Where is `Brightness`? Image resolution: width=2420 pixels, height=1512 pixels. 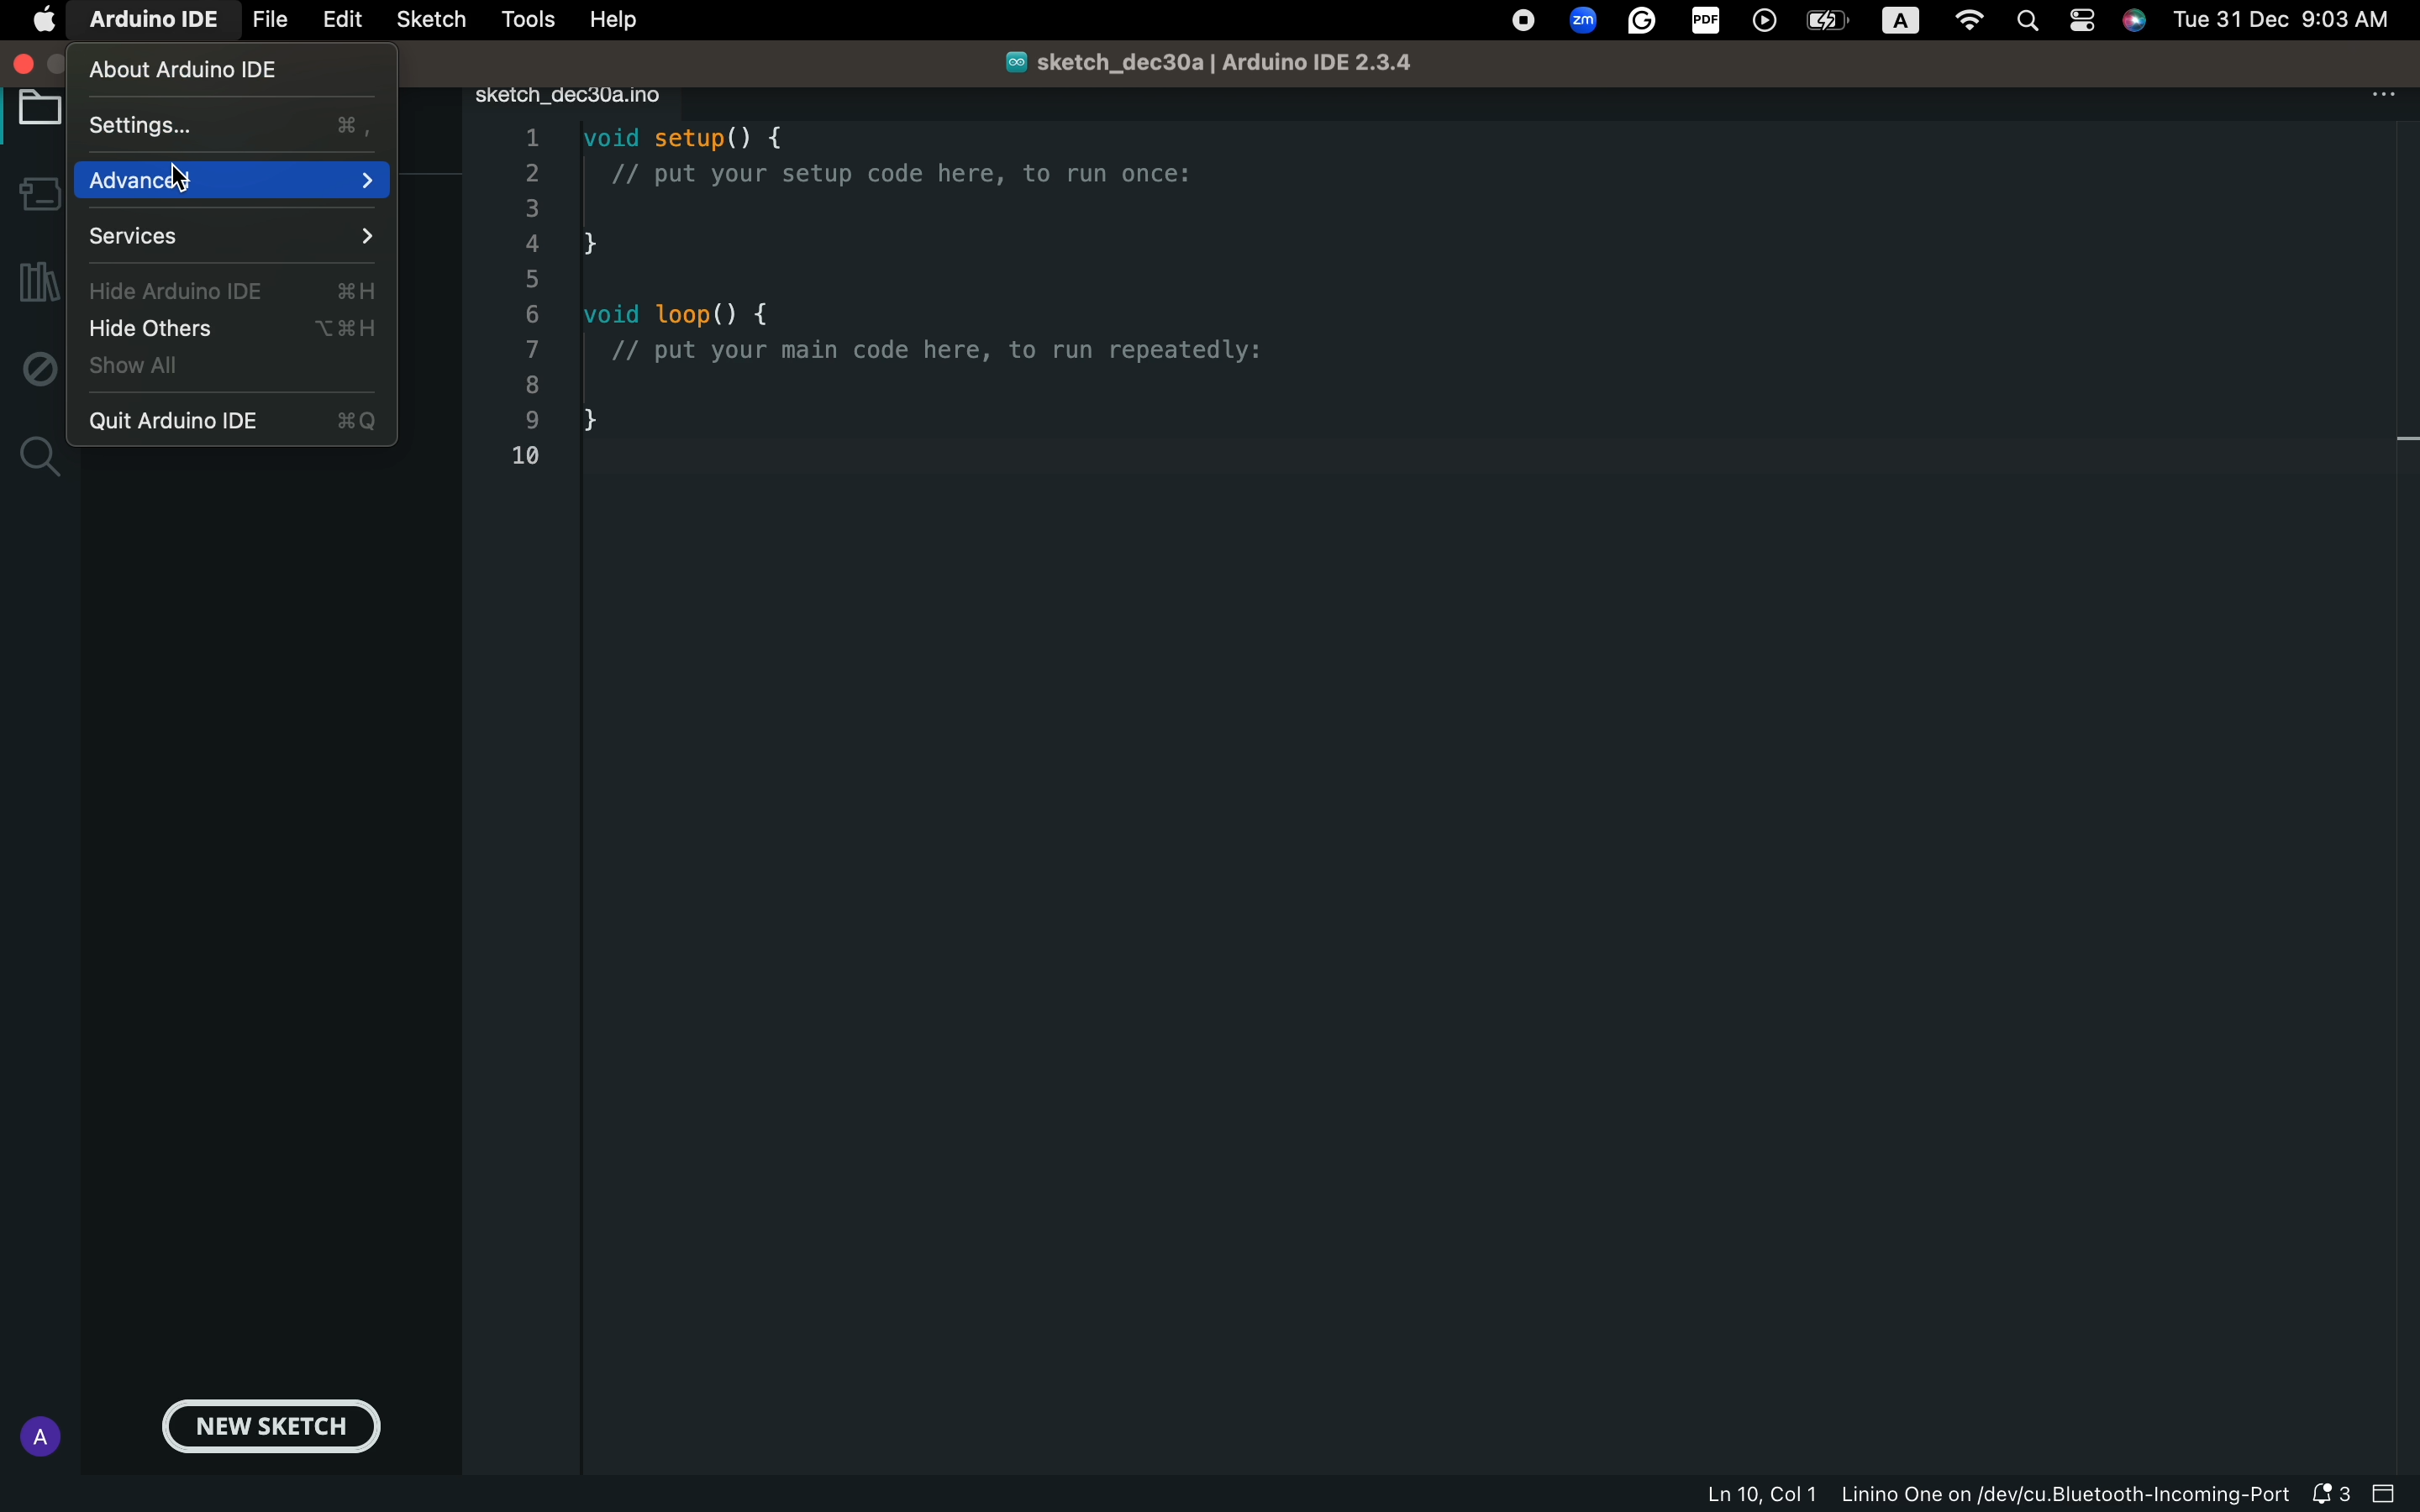 Brightness is located at coordinates (1907, 22).